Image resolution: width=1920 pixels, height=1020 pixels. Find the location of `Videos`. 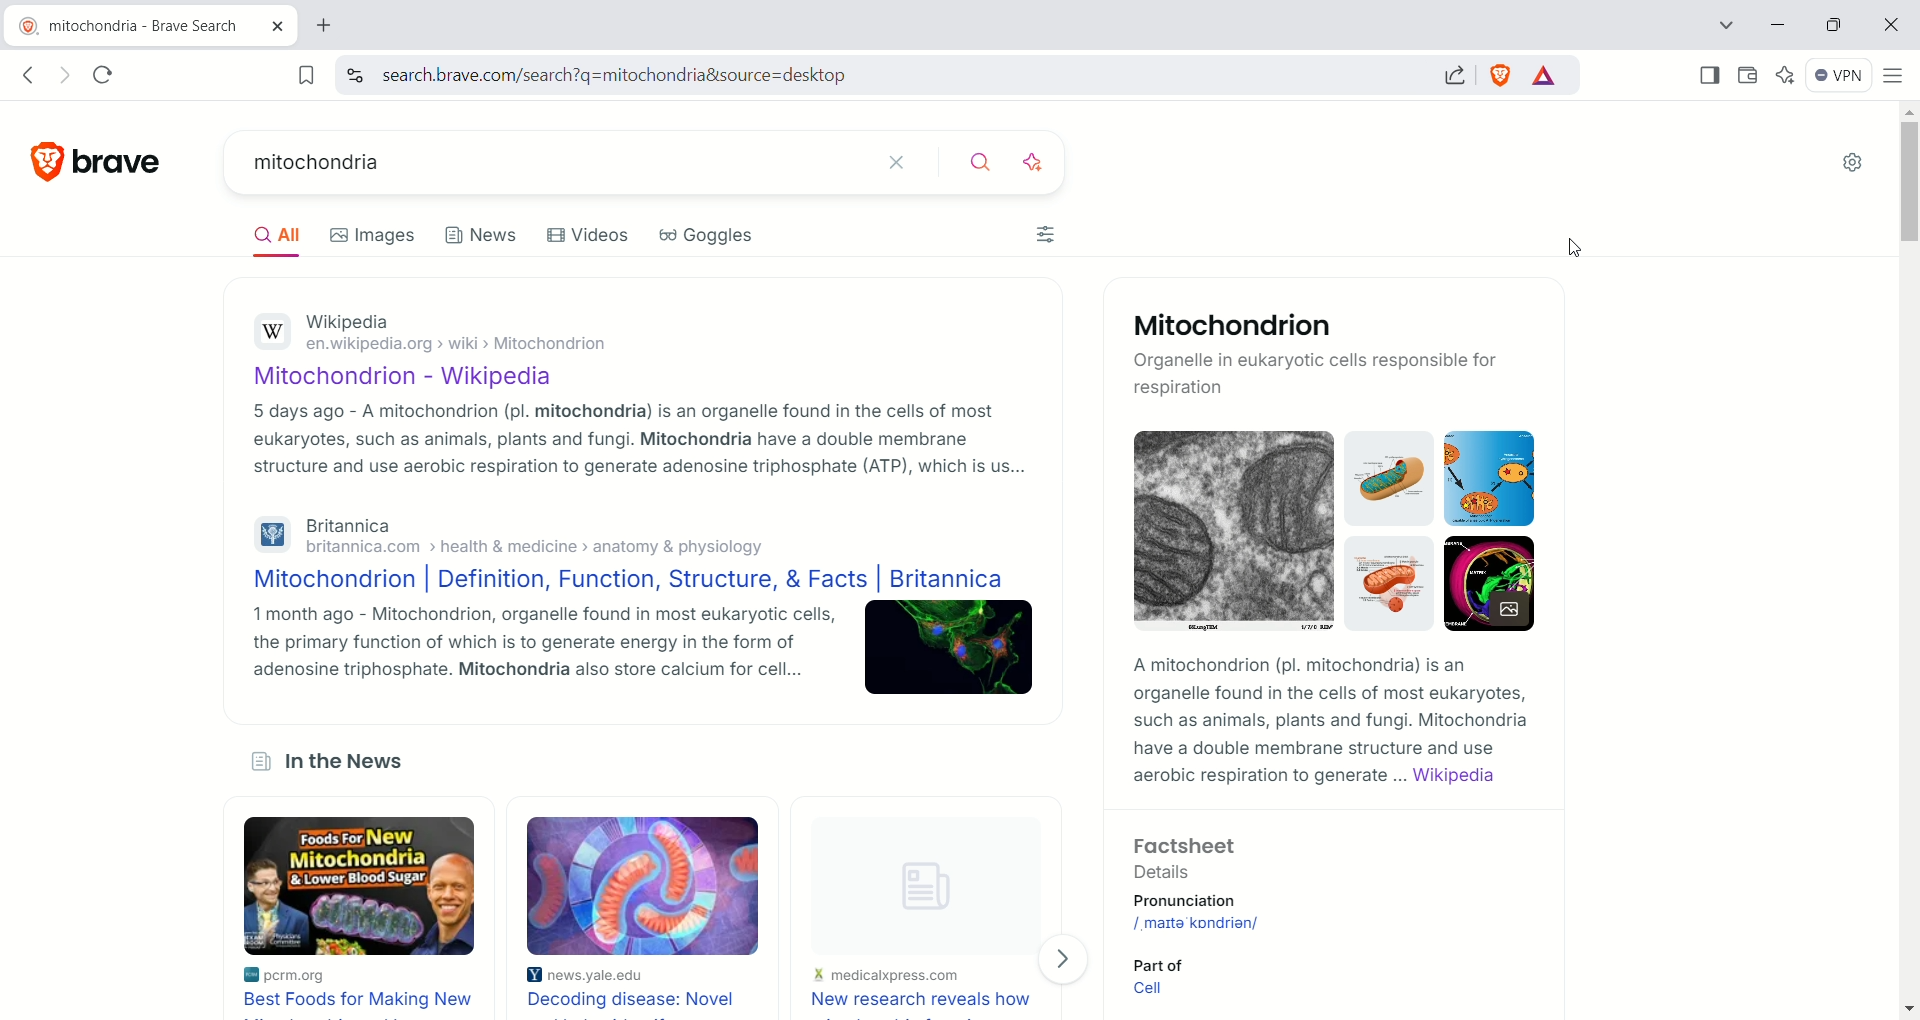

Videos is located at coordinates (587, 235).